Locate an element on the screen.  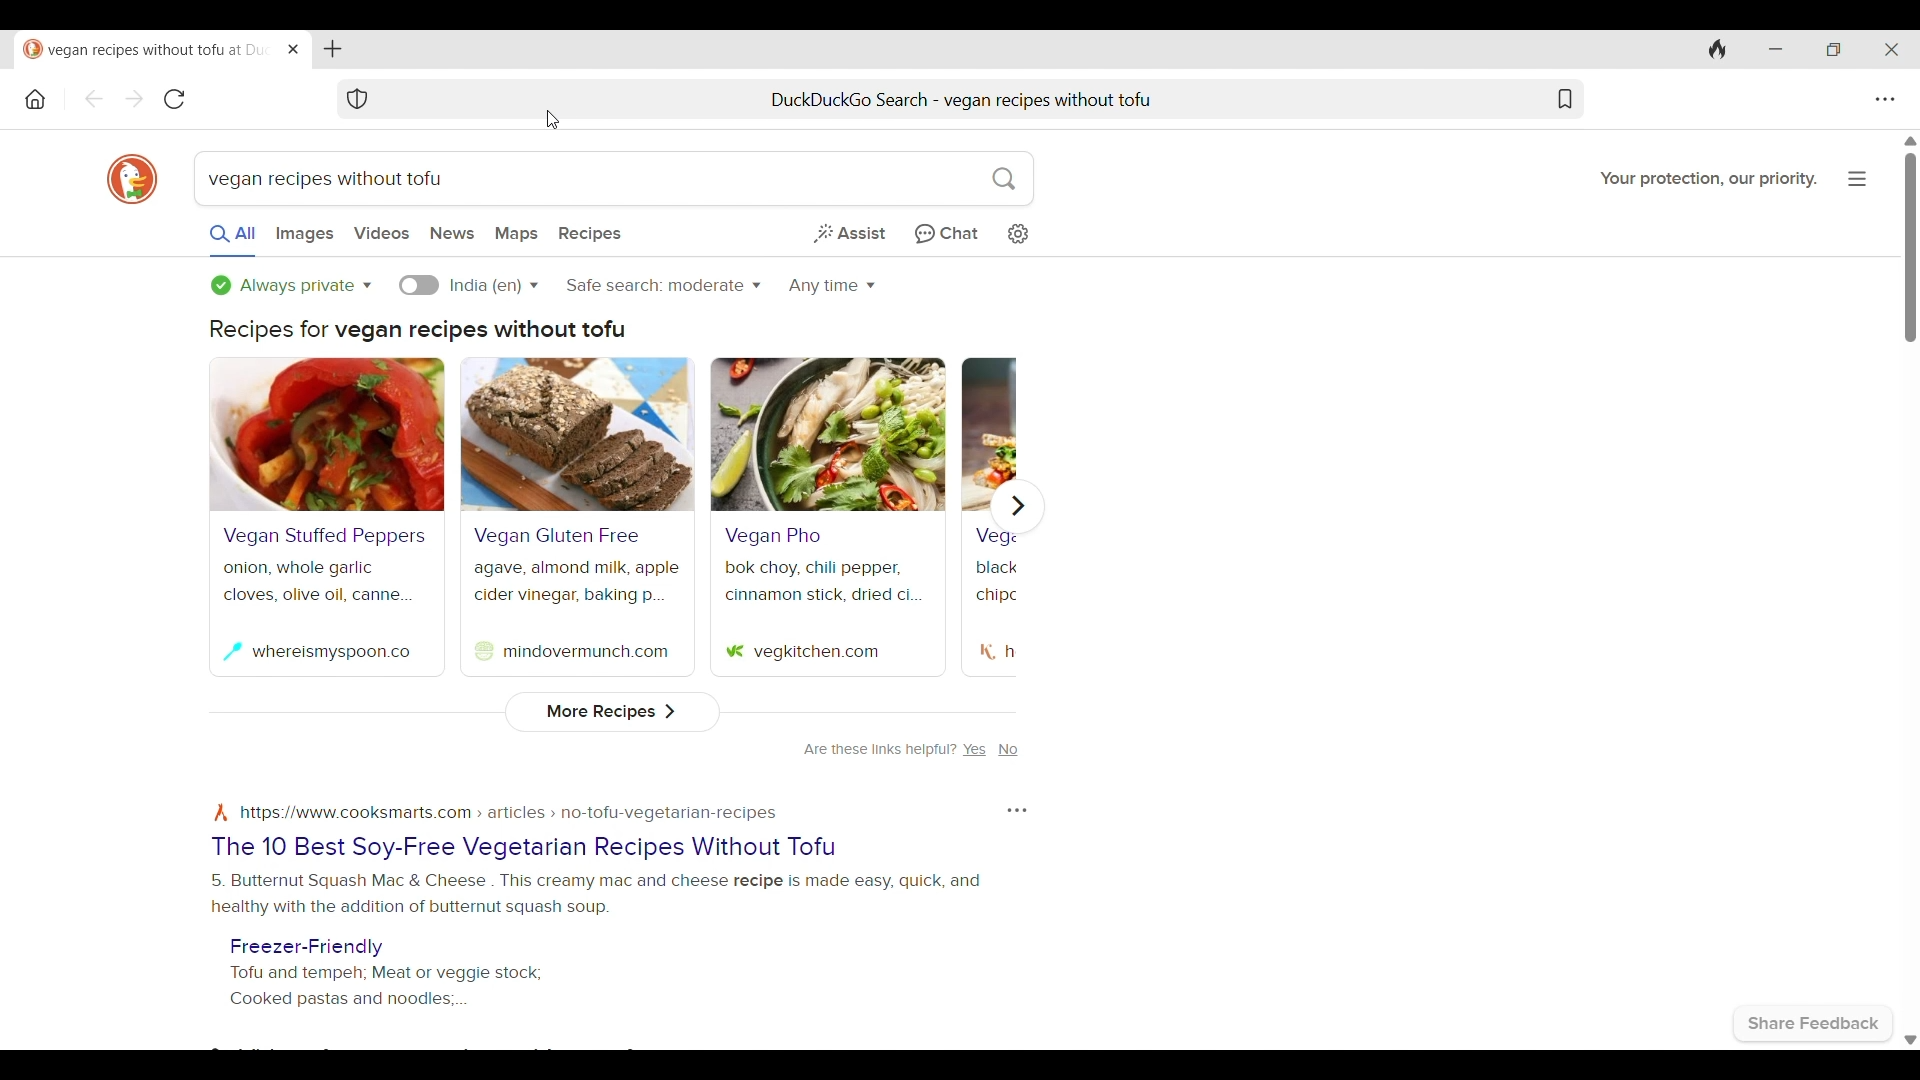
Share feedback to browser is located at coordinates (1815, 1024).